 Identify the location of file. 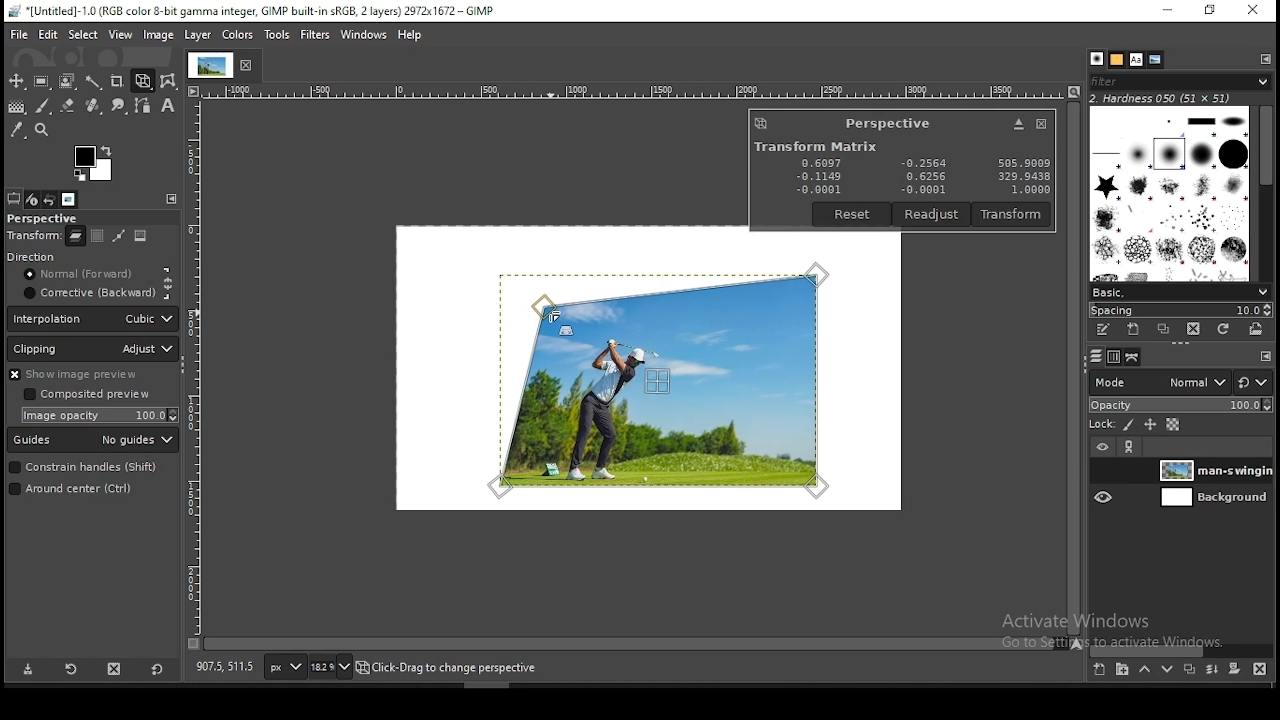
(18, 35).